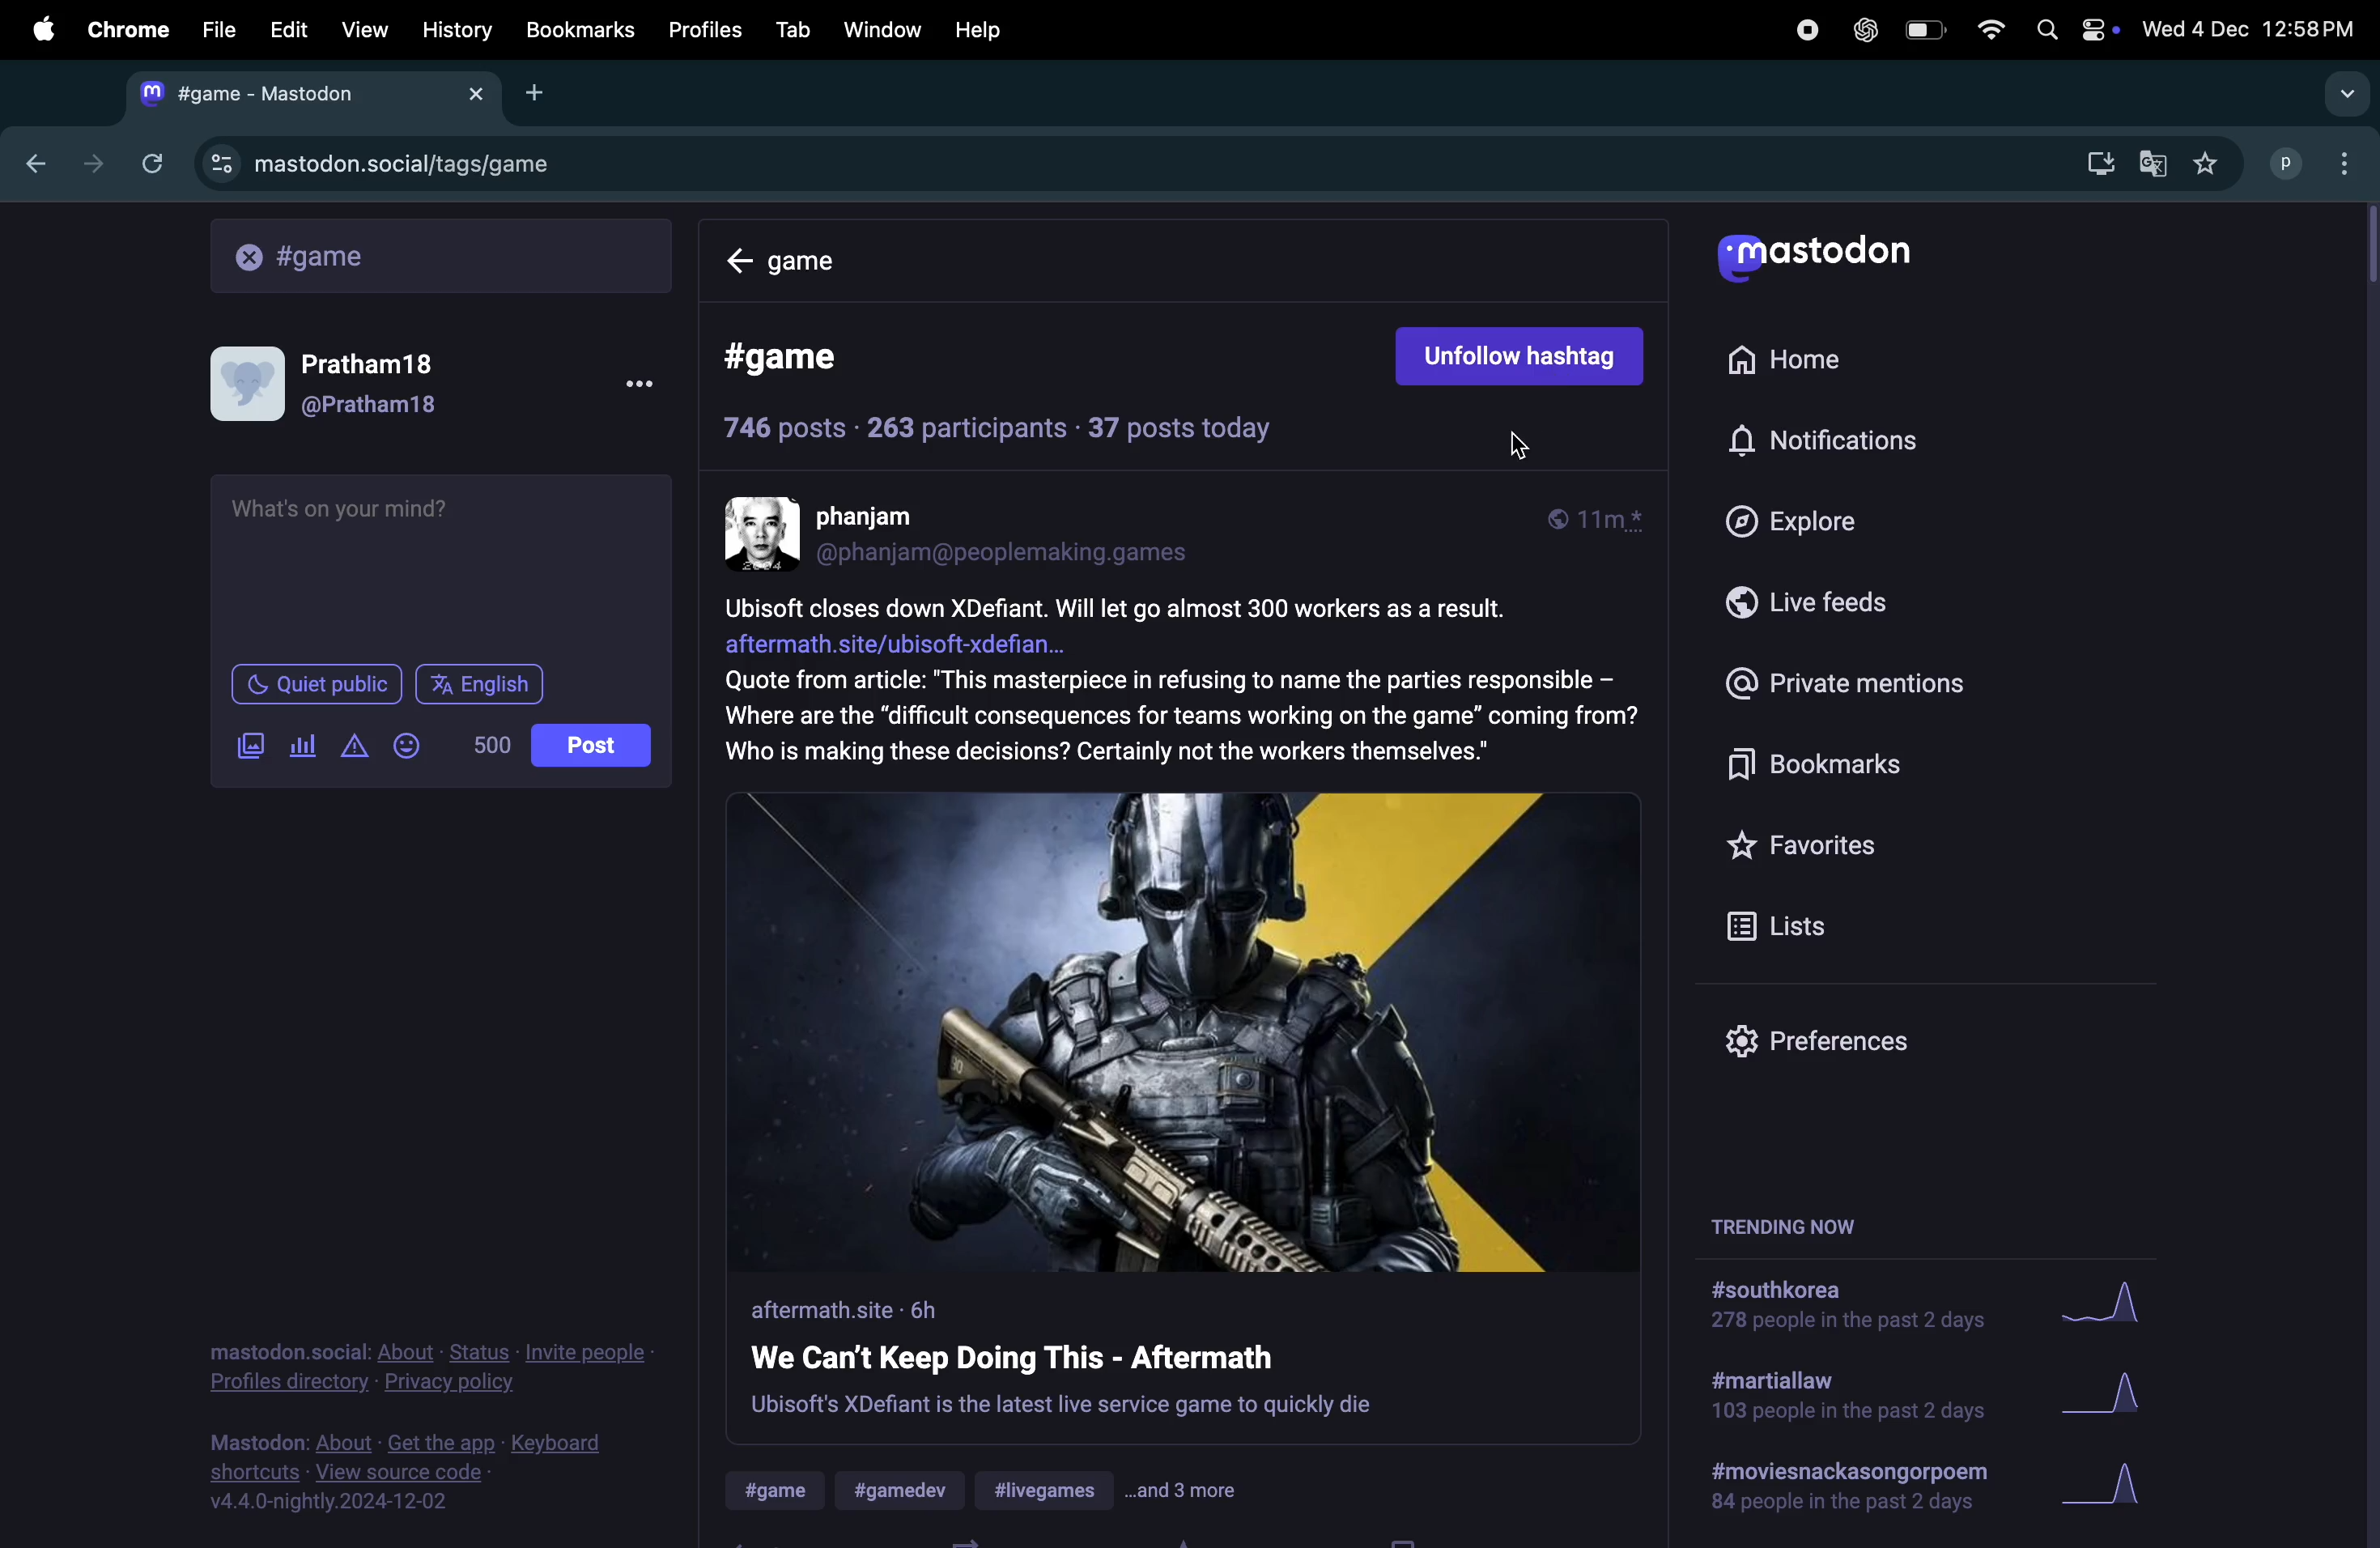 Image resolution: width=2380 pixels, height=1548 pixels. Describe the element at coordinates (2092, 161) in the screenshot. I see `download` at that location.